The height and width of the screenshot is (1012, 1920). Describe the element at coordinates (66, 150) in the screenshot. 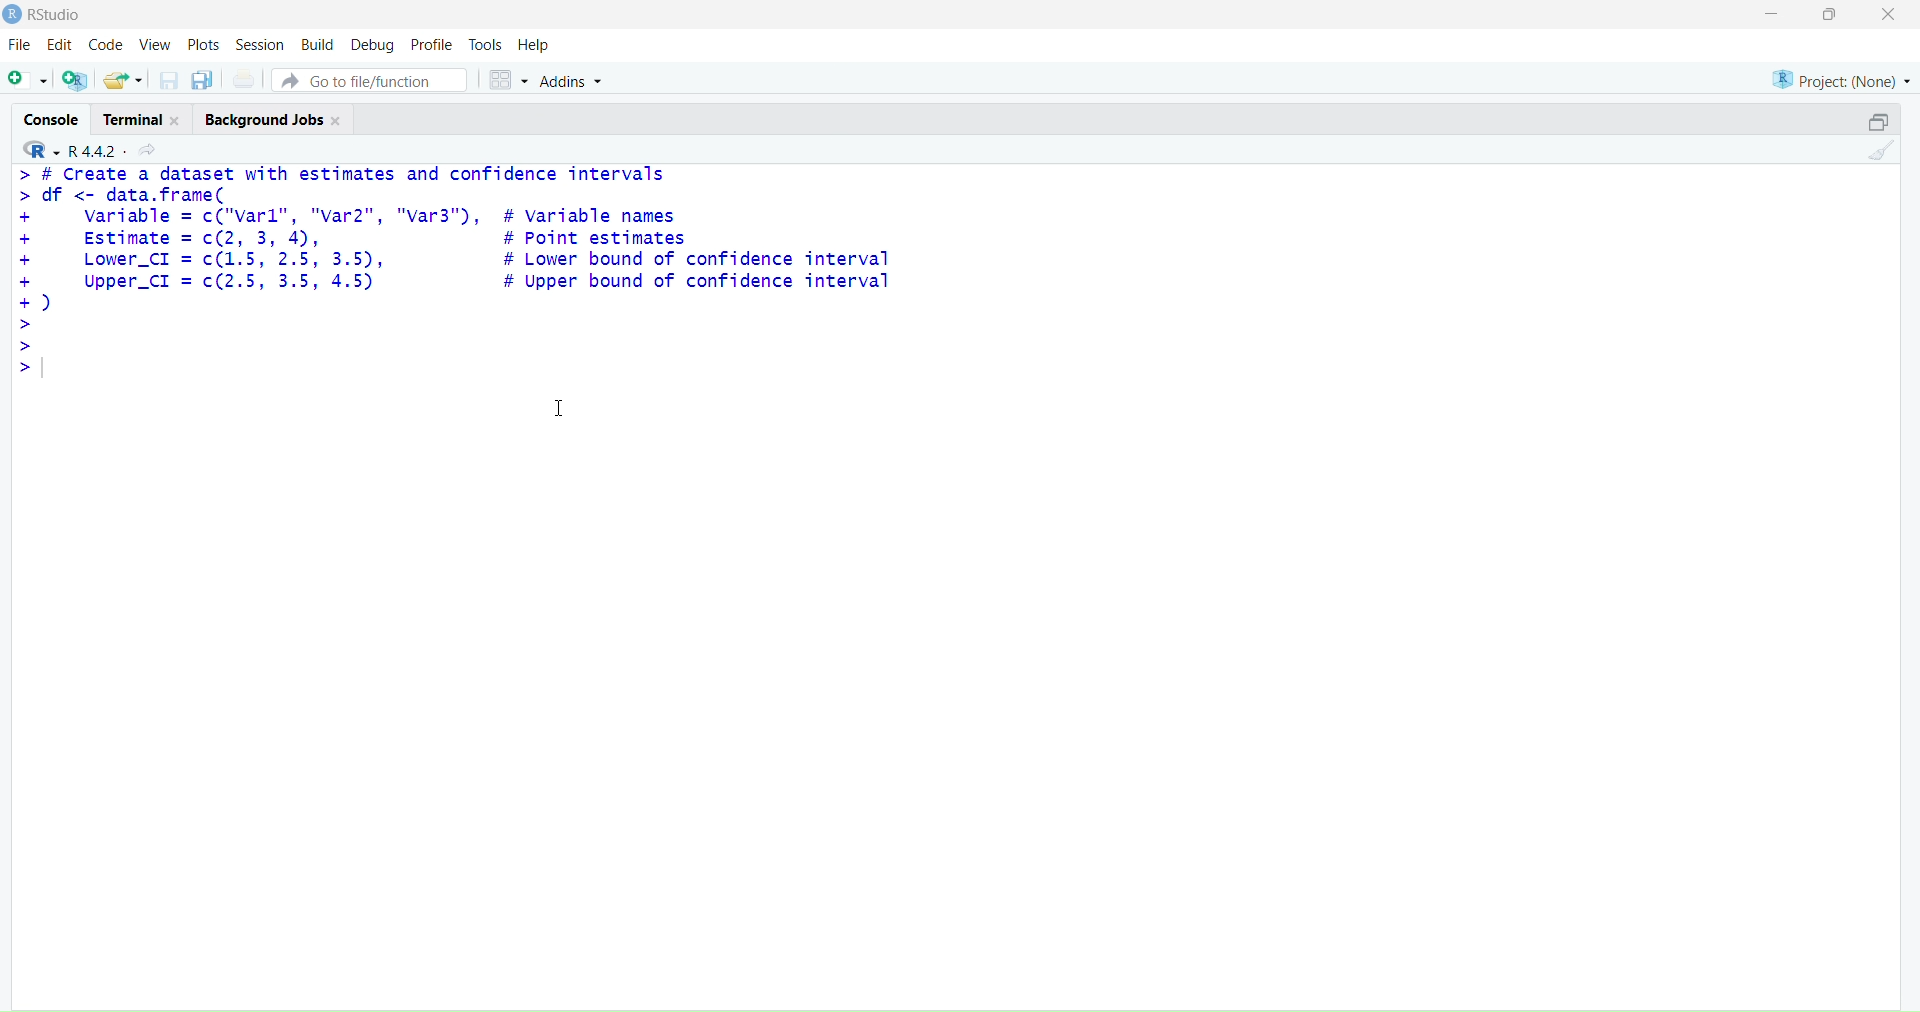

I see `R 4.4.2` at that location.